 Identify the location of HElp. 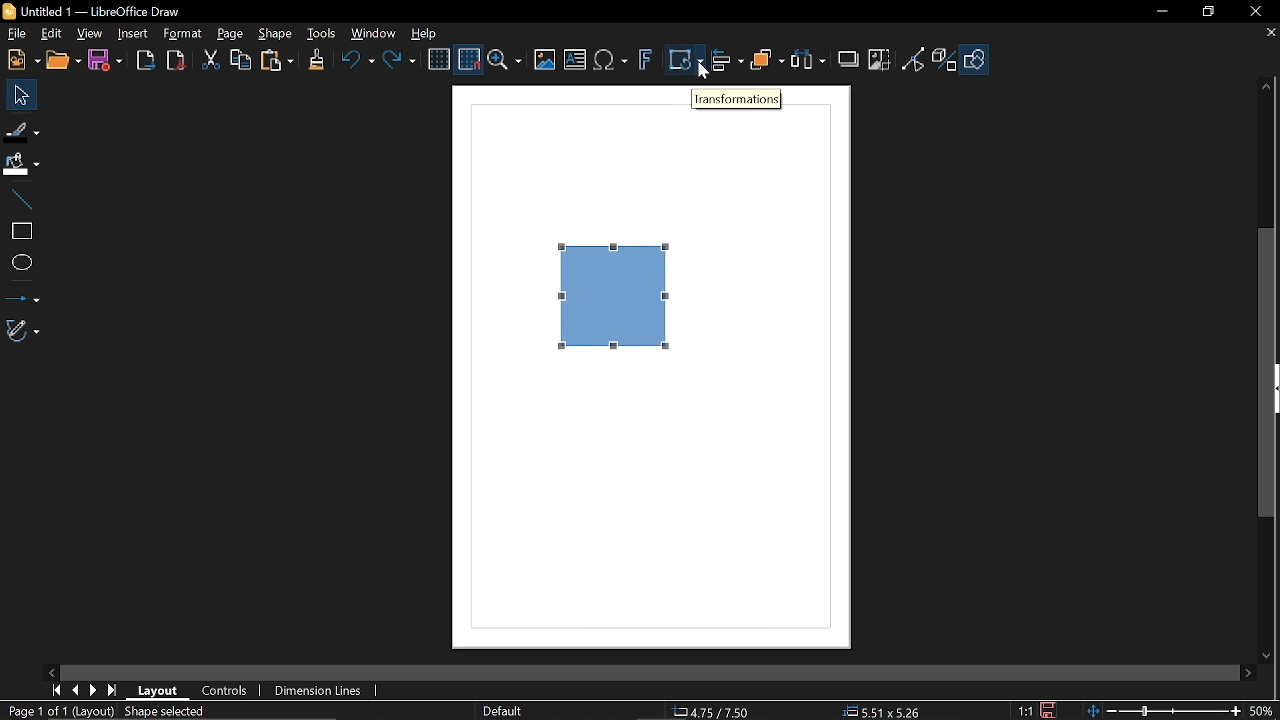
(422, 31).